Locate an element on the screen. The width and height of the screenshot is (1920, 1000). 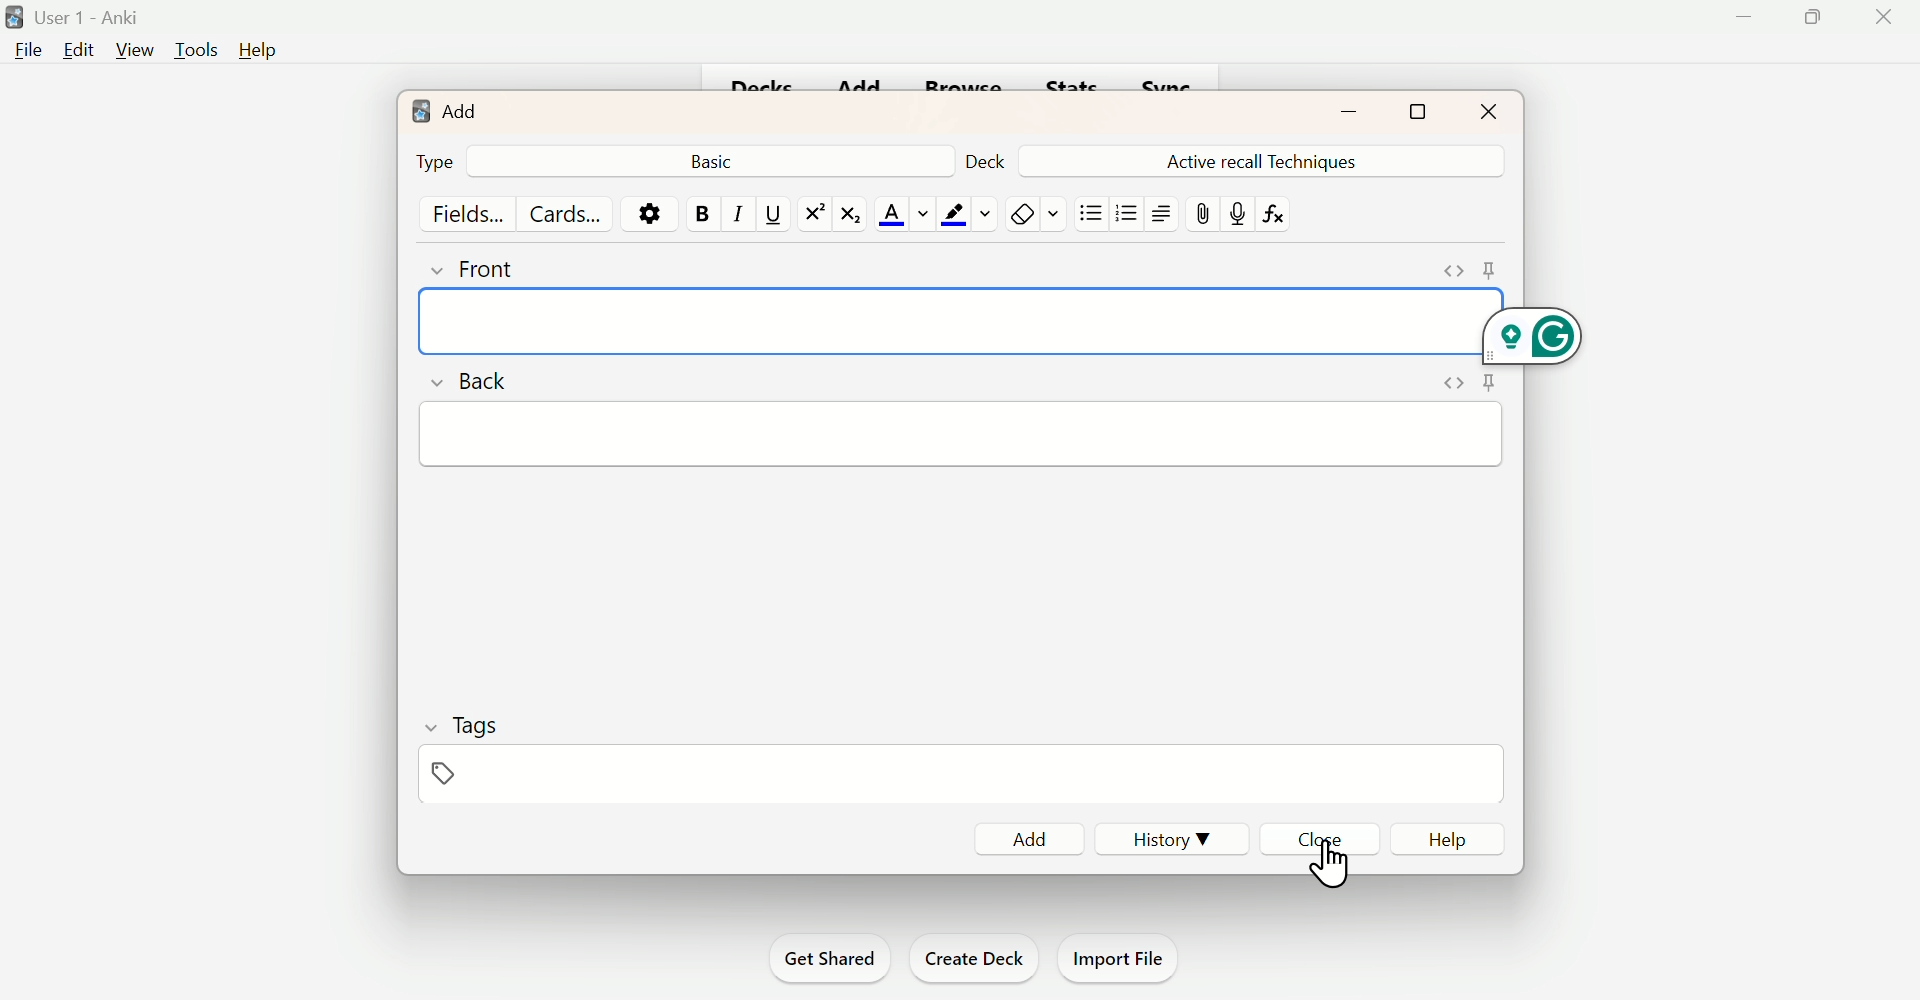
Tools is located at coordinates (191, 49).